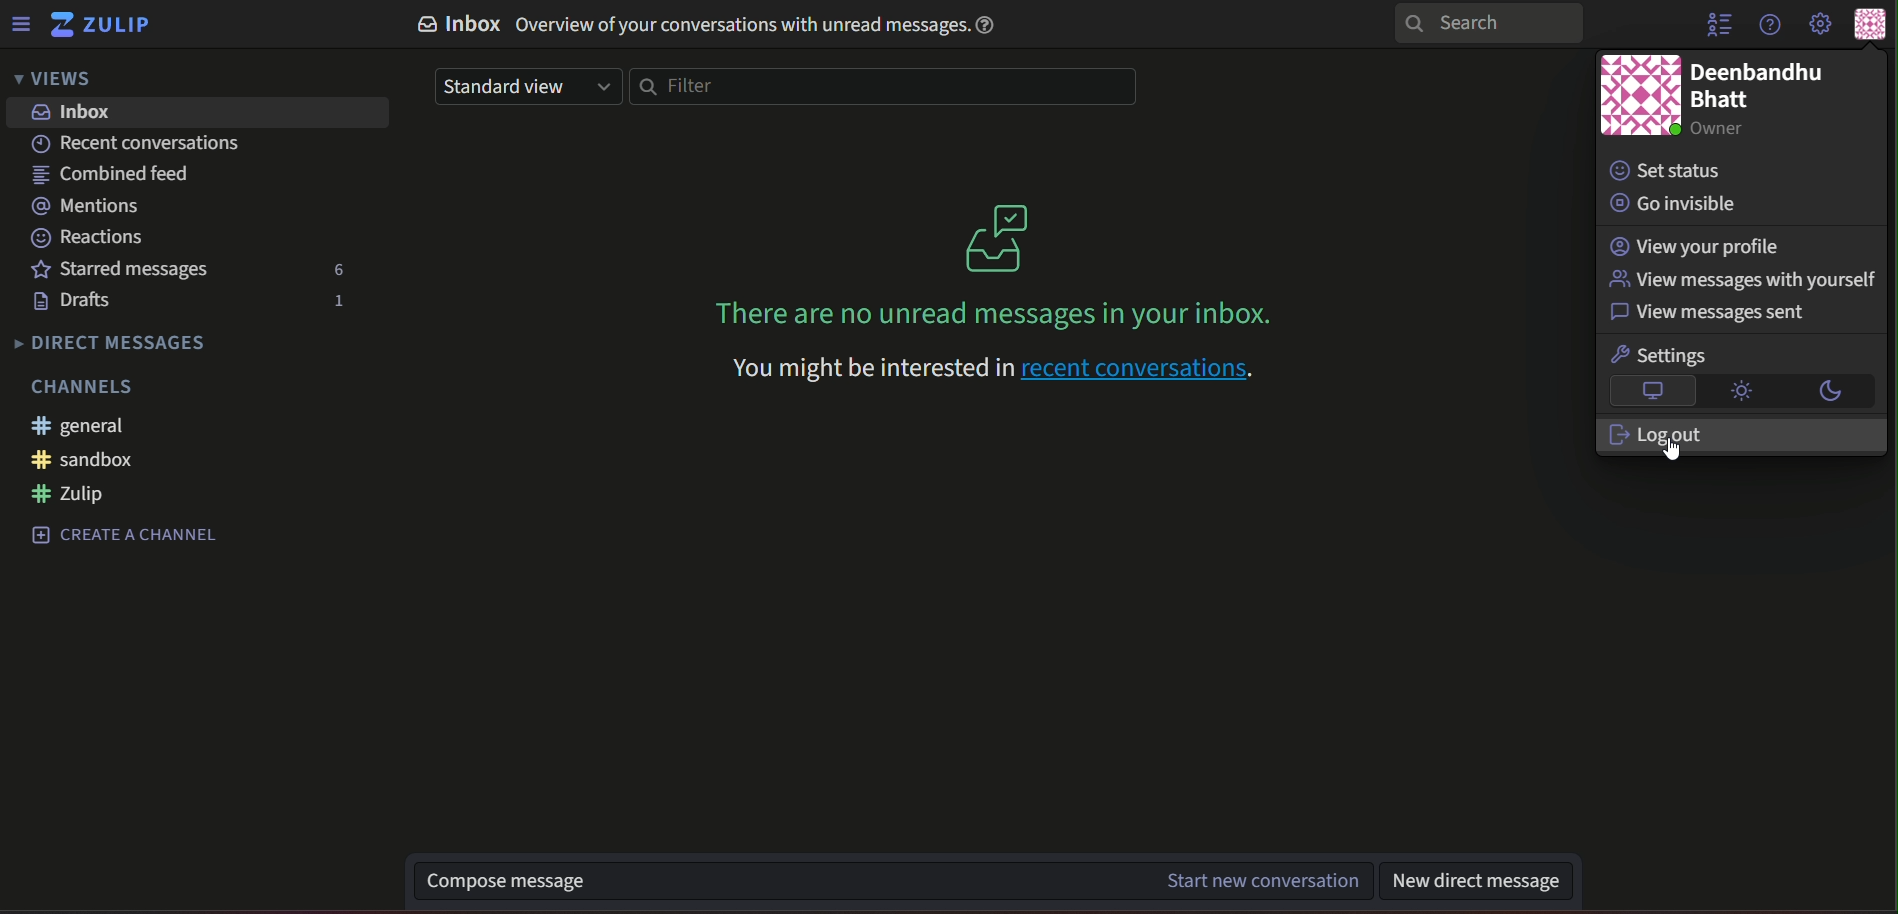 The width and height of the screenshot is (1898, 914). Describe the element at coordinates (1650, 390) in the screenshot. I see `logo` at that location.